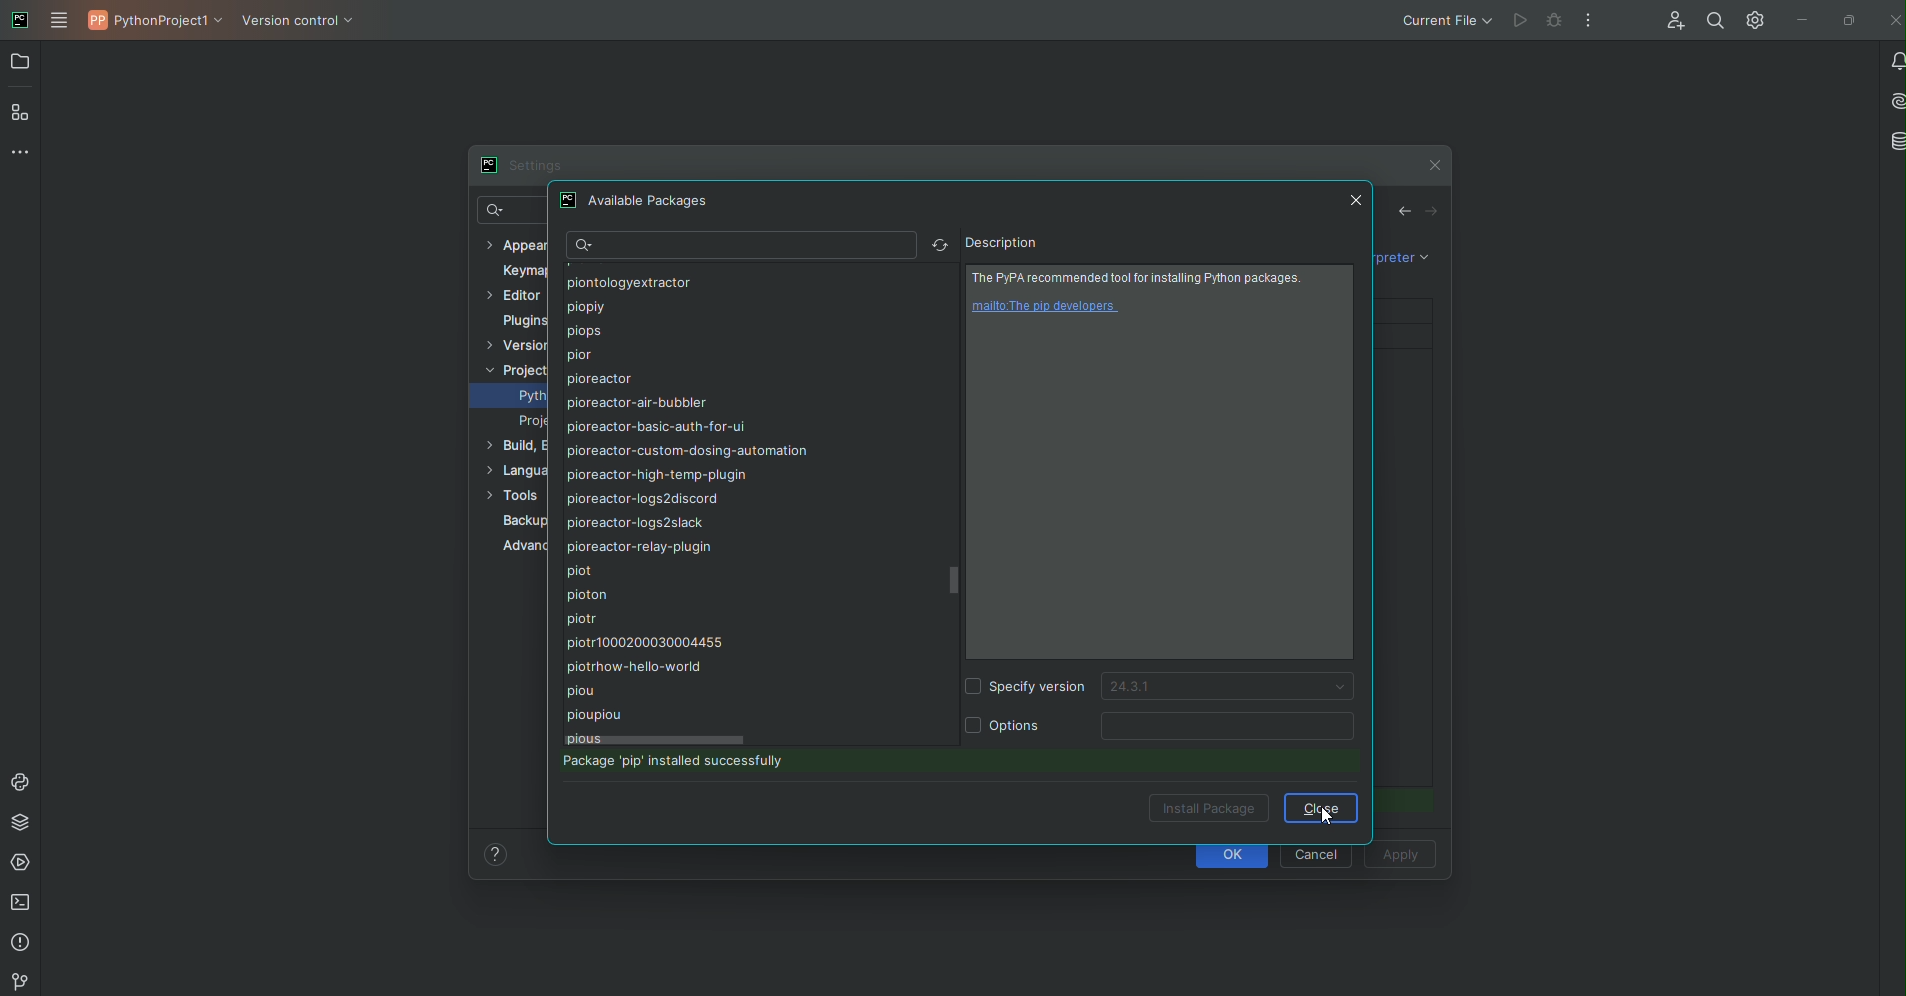 The width and height of the screenshot is (1906, 996). Describe the element at coordinates (640, 500) in the screenshot. I see `pioreactor-logs2discord` at that location.